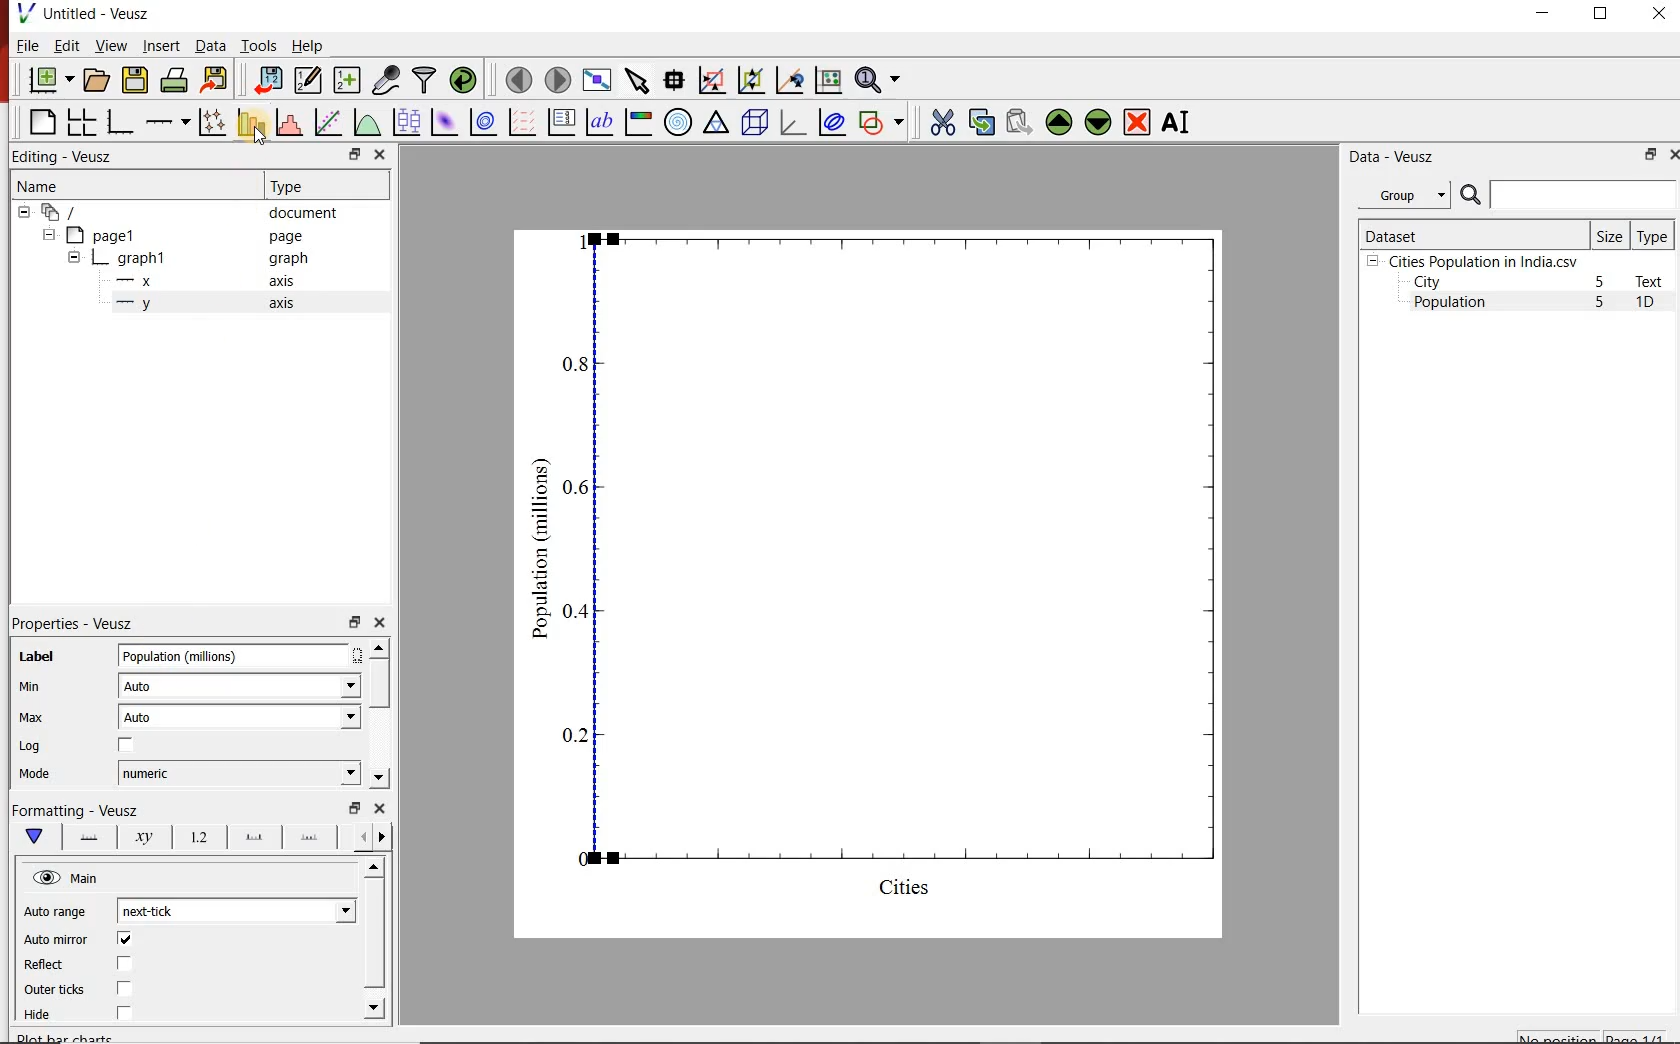  I want to click on scrollbar, so click(379, 714).